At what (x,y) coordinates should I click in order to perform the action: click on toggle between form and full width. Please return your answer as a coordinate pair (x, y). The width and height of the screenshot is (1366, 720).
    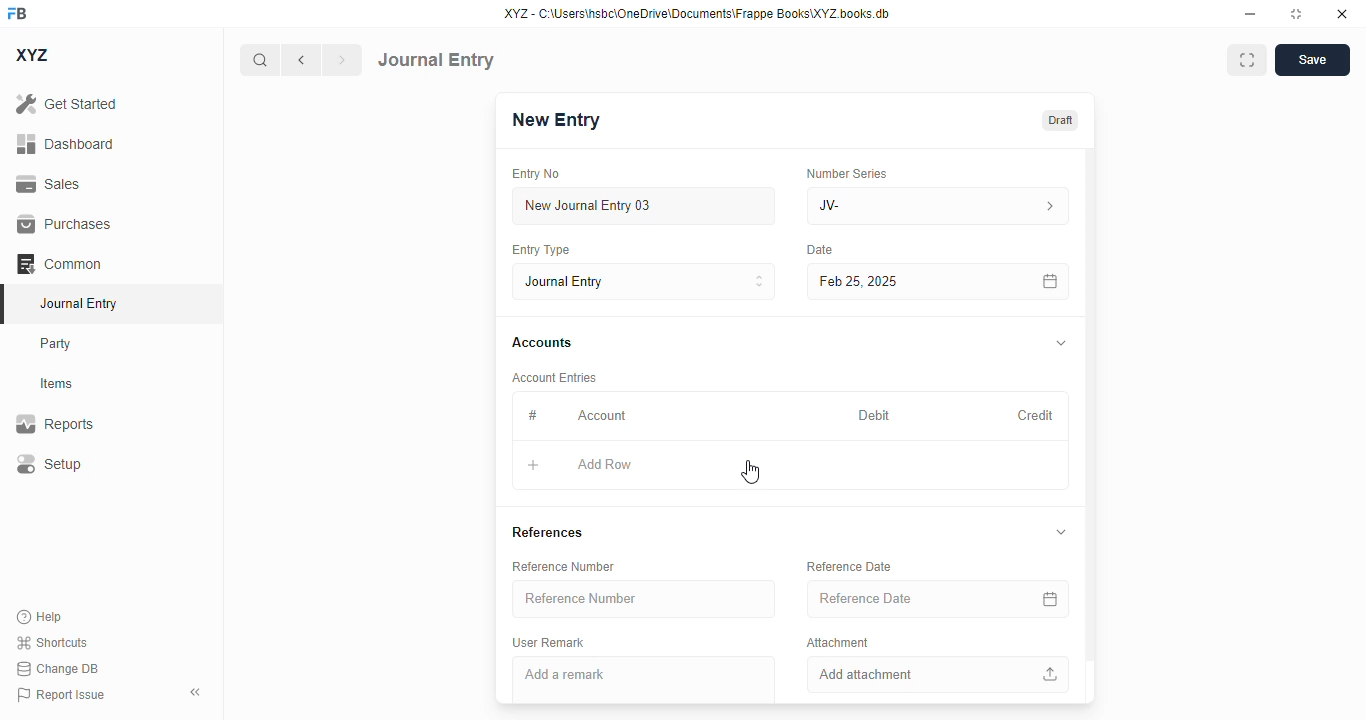
    Looking at the image, I should click on (1248, 60).